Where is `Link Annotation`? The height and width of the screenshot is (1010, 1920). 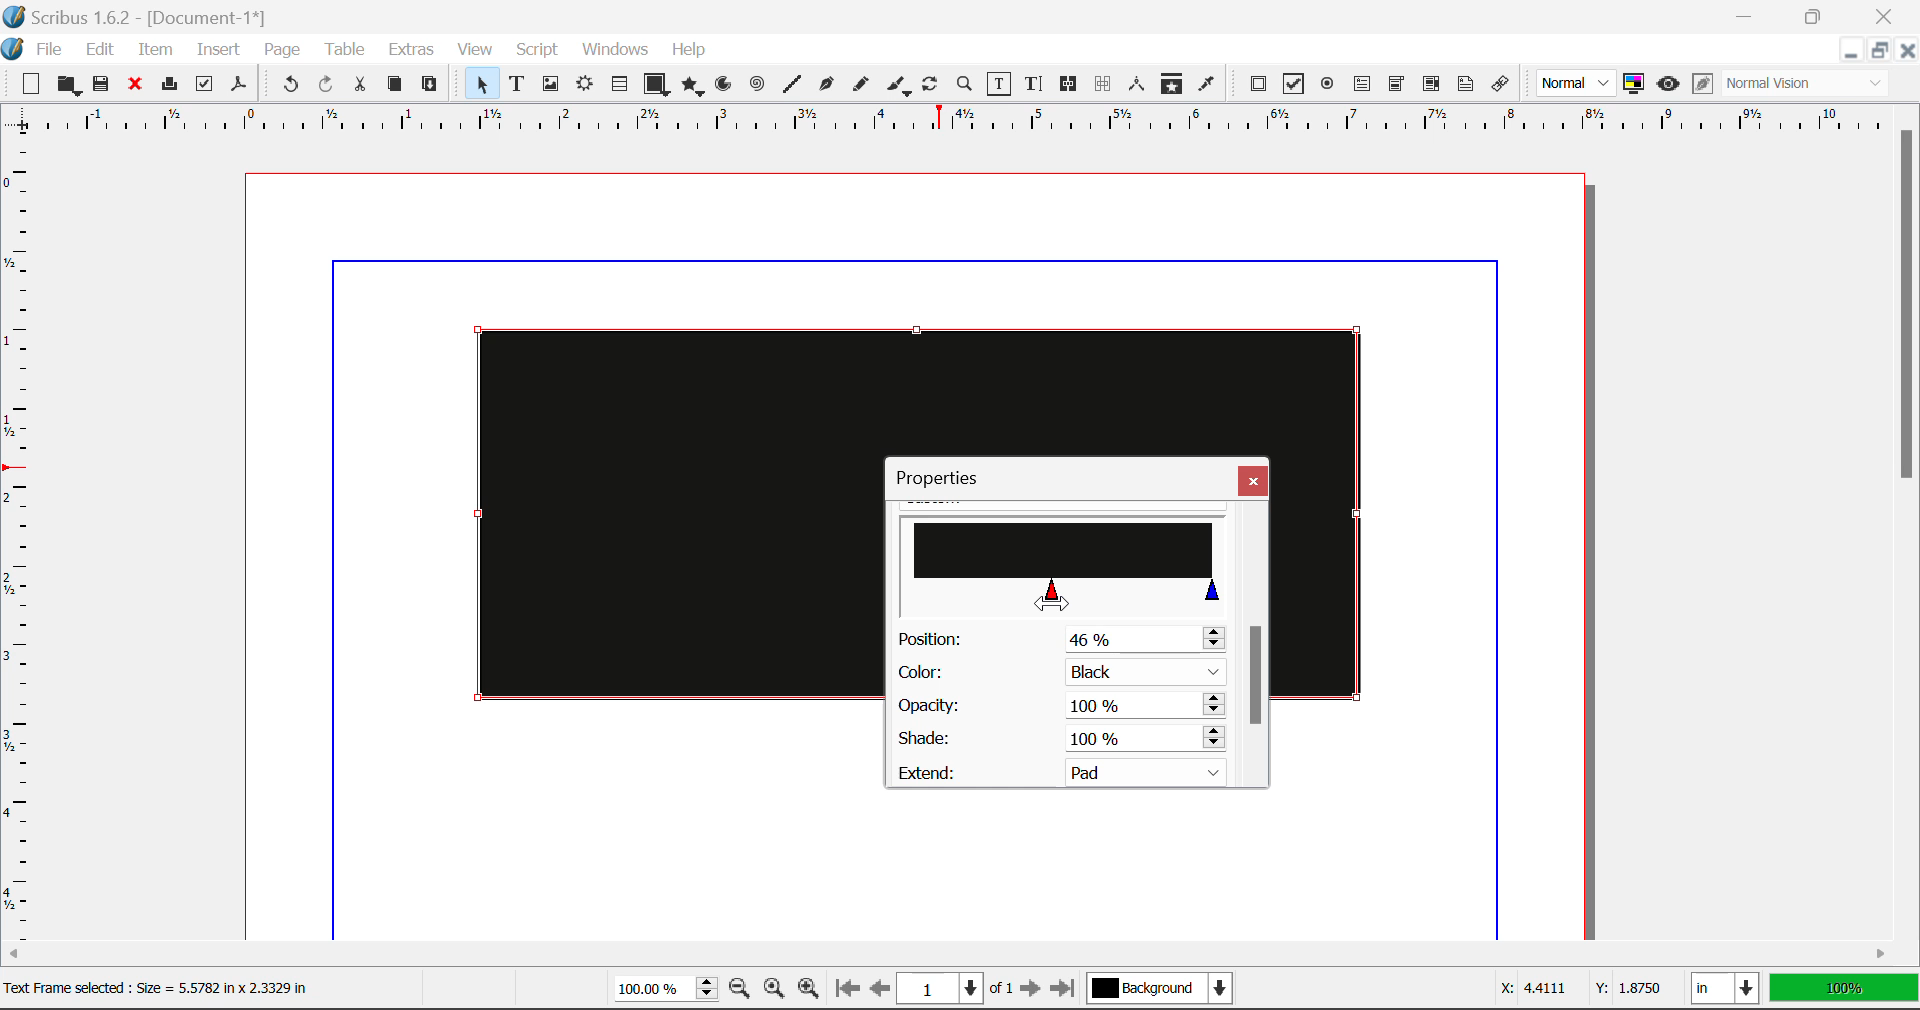
Link Annotation is located at coordinates (1505, 85).